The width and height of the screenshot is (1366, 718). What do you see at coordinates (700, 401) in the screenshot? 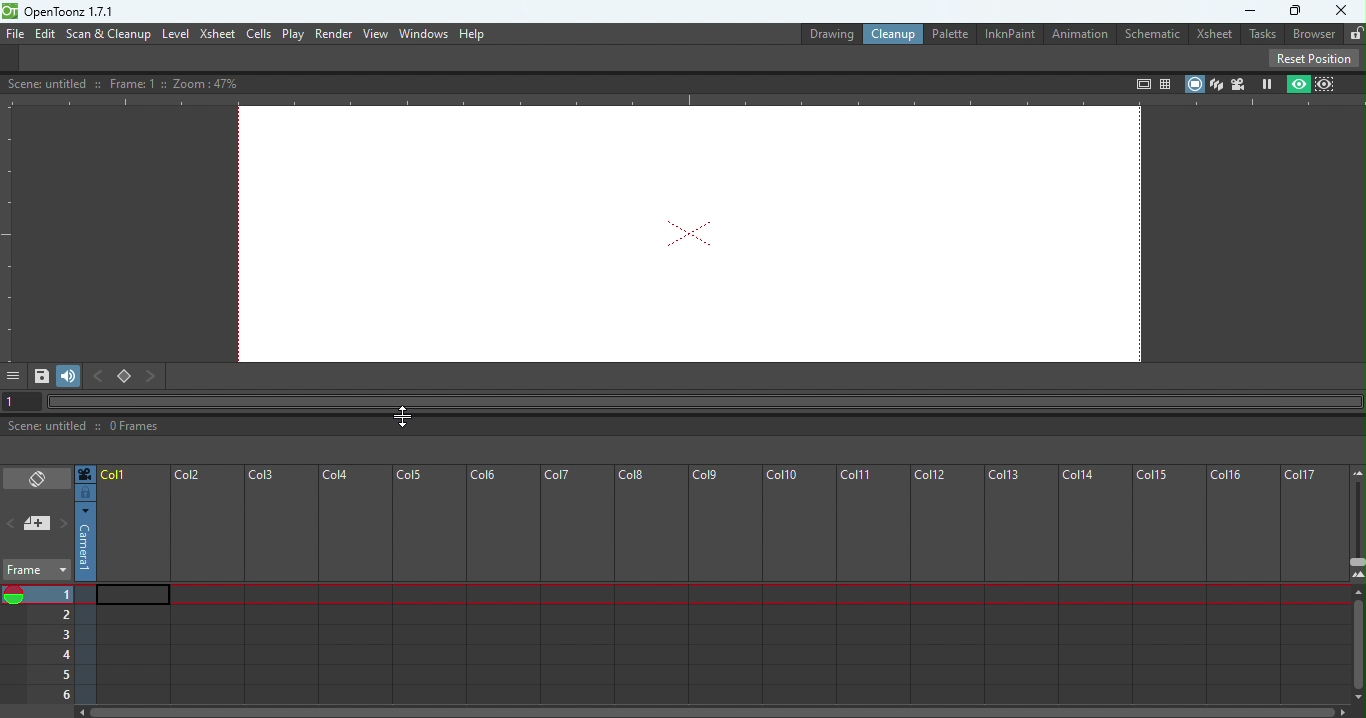
I see `Horizontal scroll bar"` at bounding box center [700, 401].